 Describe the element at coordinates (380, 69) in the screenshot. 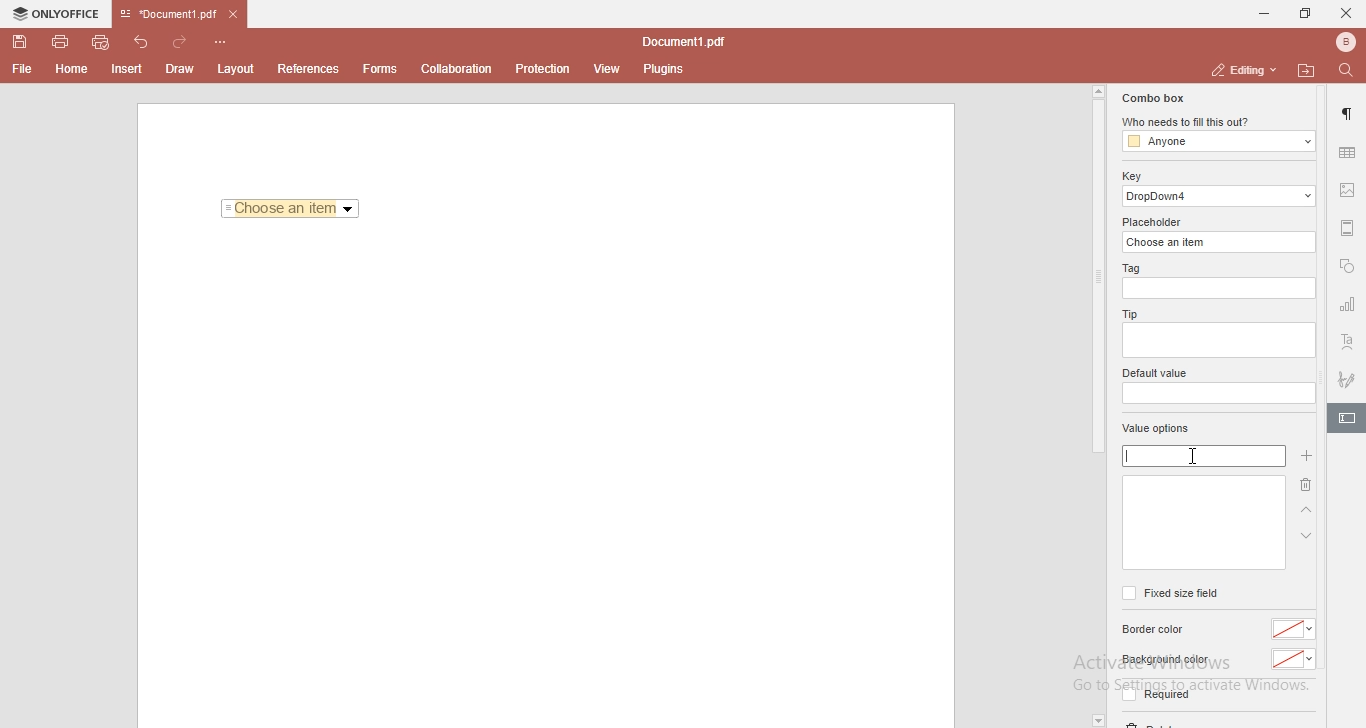

I see `forms` at that location.